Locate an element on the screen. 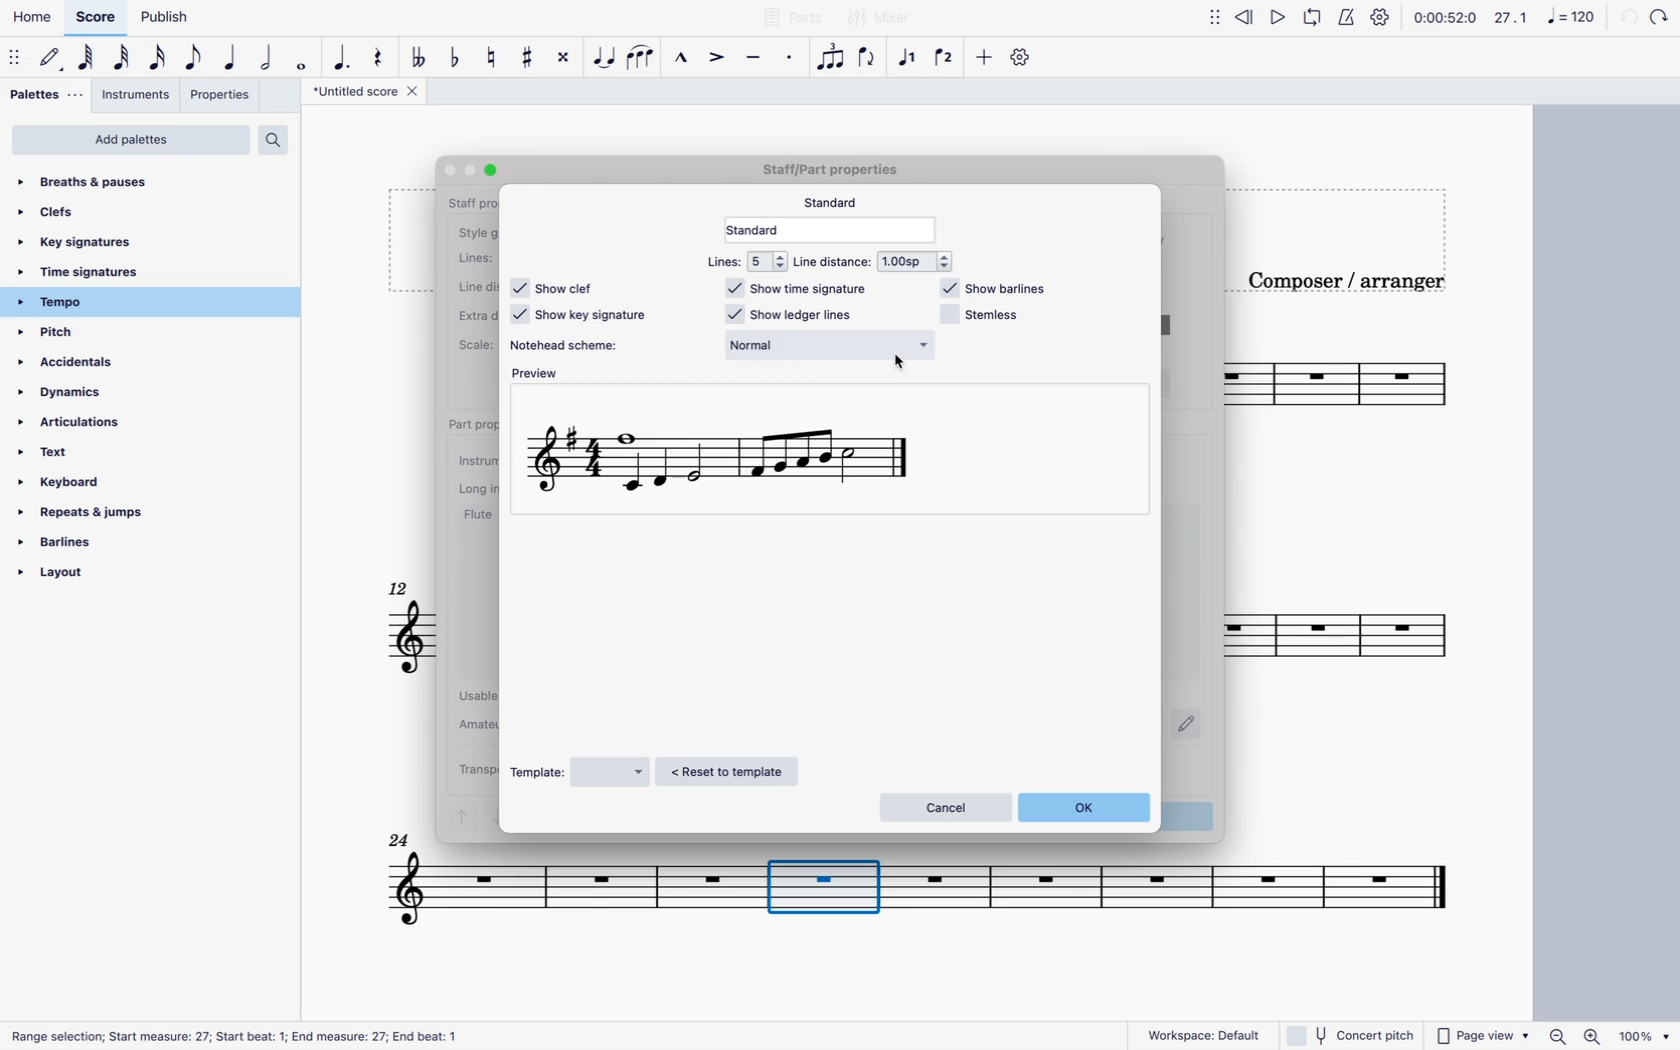 The image size is (1680, 1050). home is located at coordinates (35, 16).